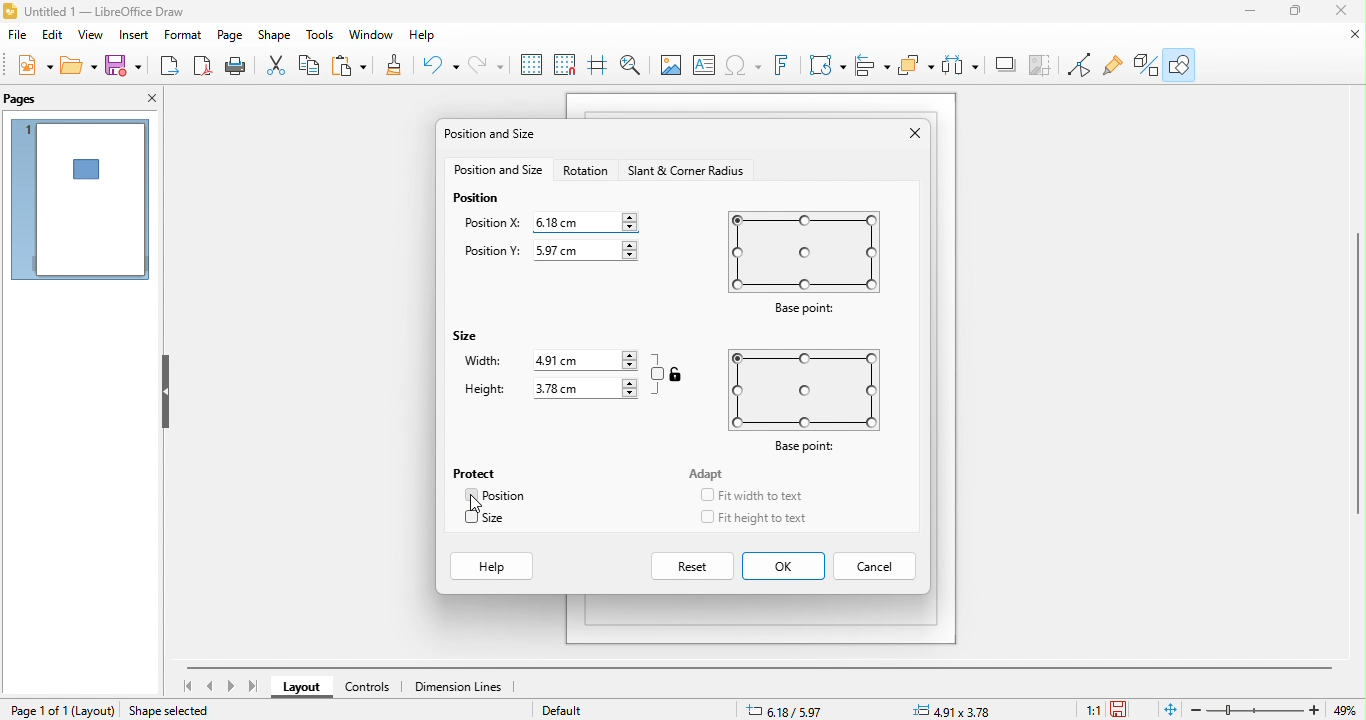 The height and width of the screenshot is (720, 1366). I want to click on insert, so click(137, 37).